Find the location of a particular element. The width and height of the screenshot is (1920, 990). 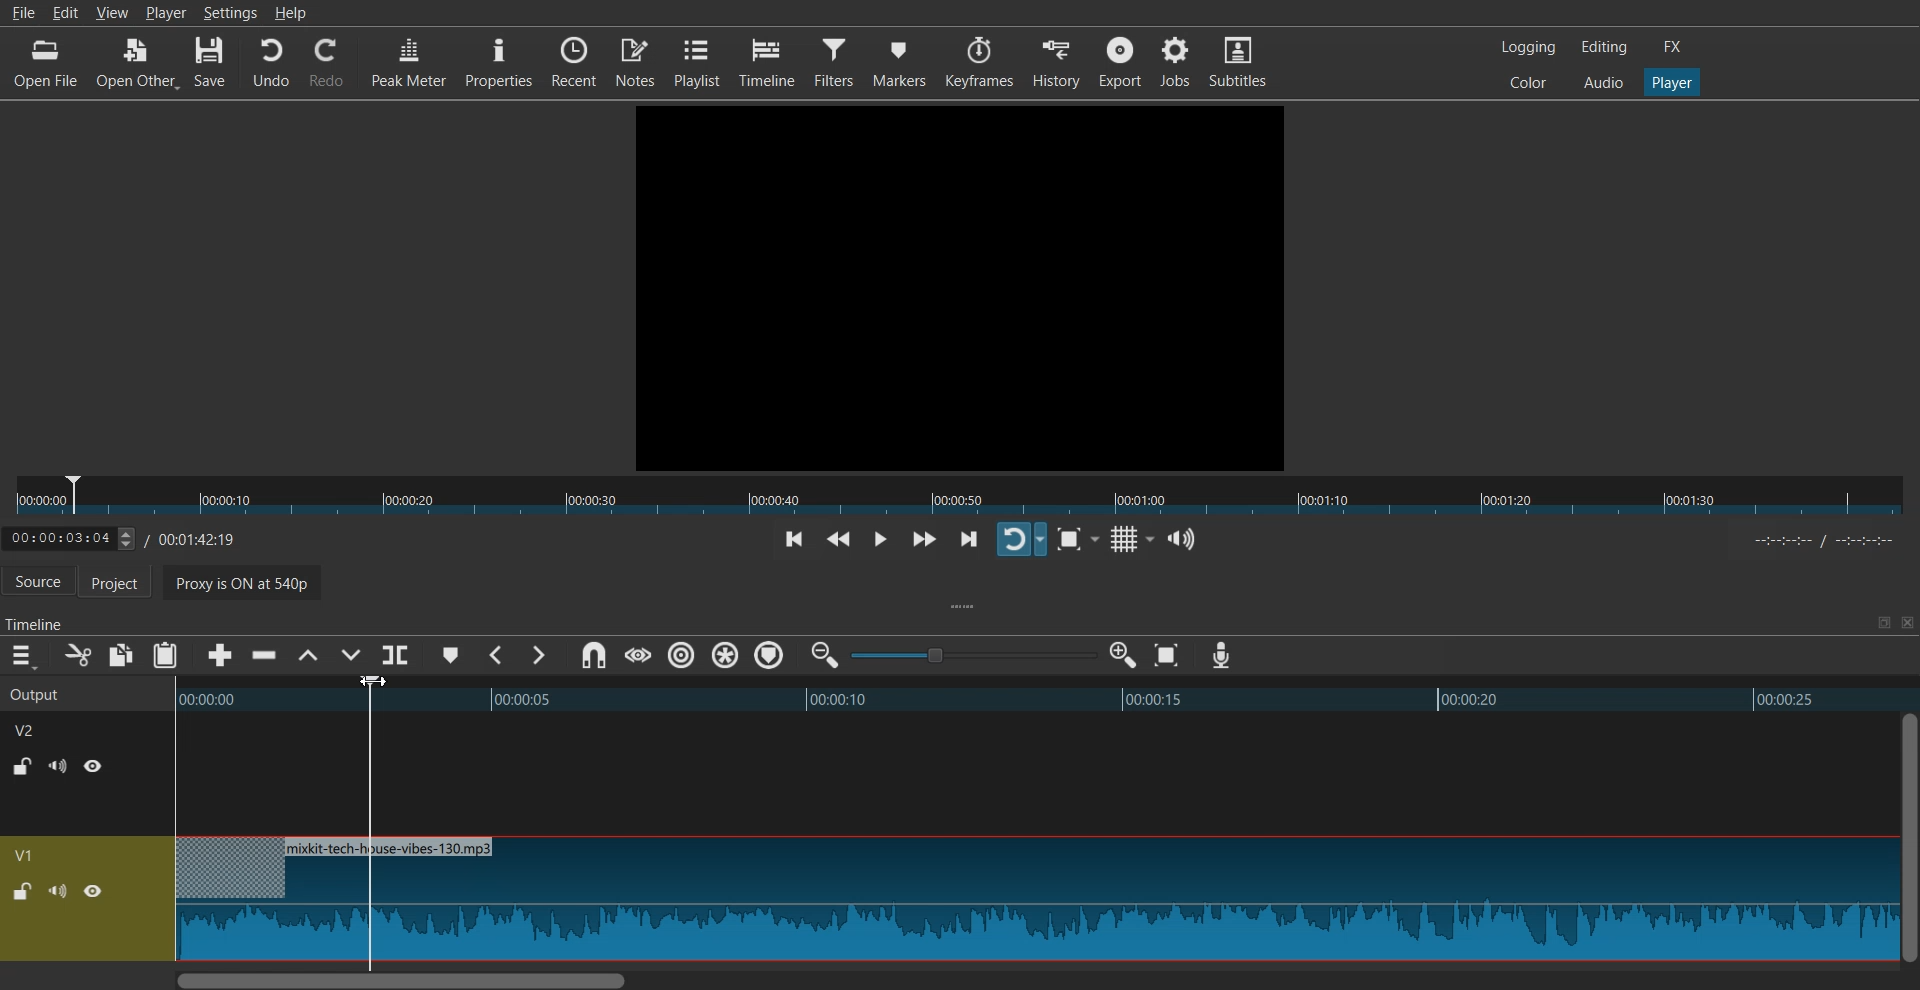

Subtitles is located at coordinates (1238, 60).